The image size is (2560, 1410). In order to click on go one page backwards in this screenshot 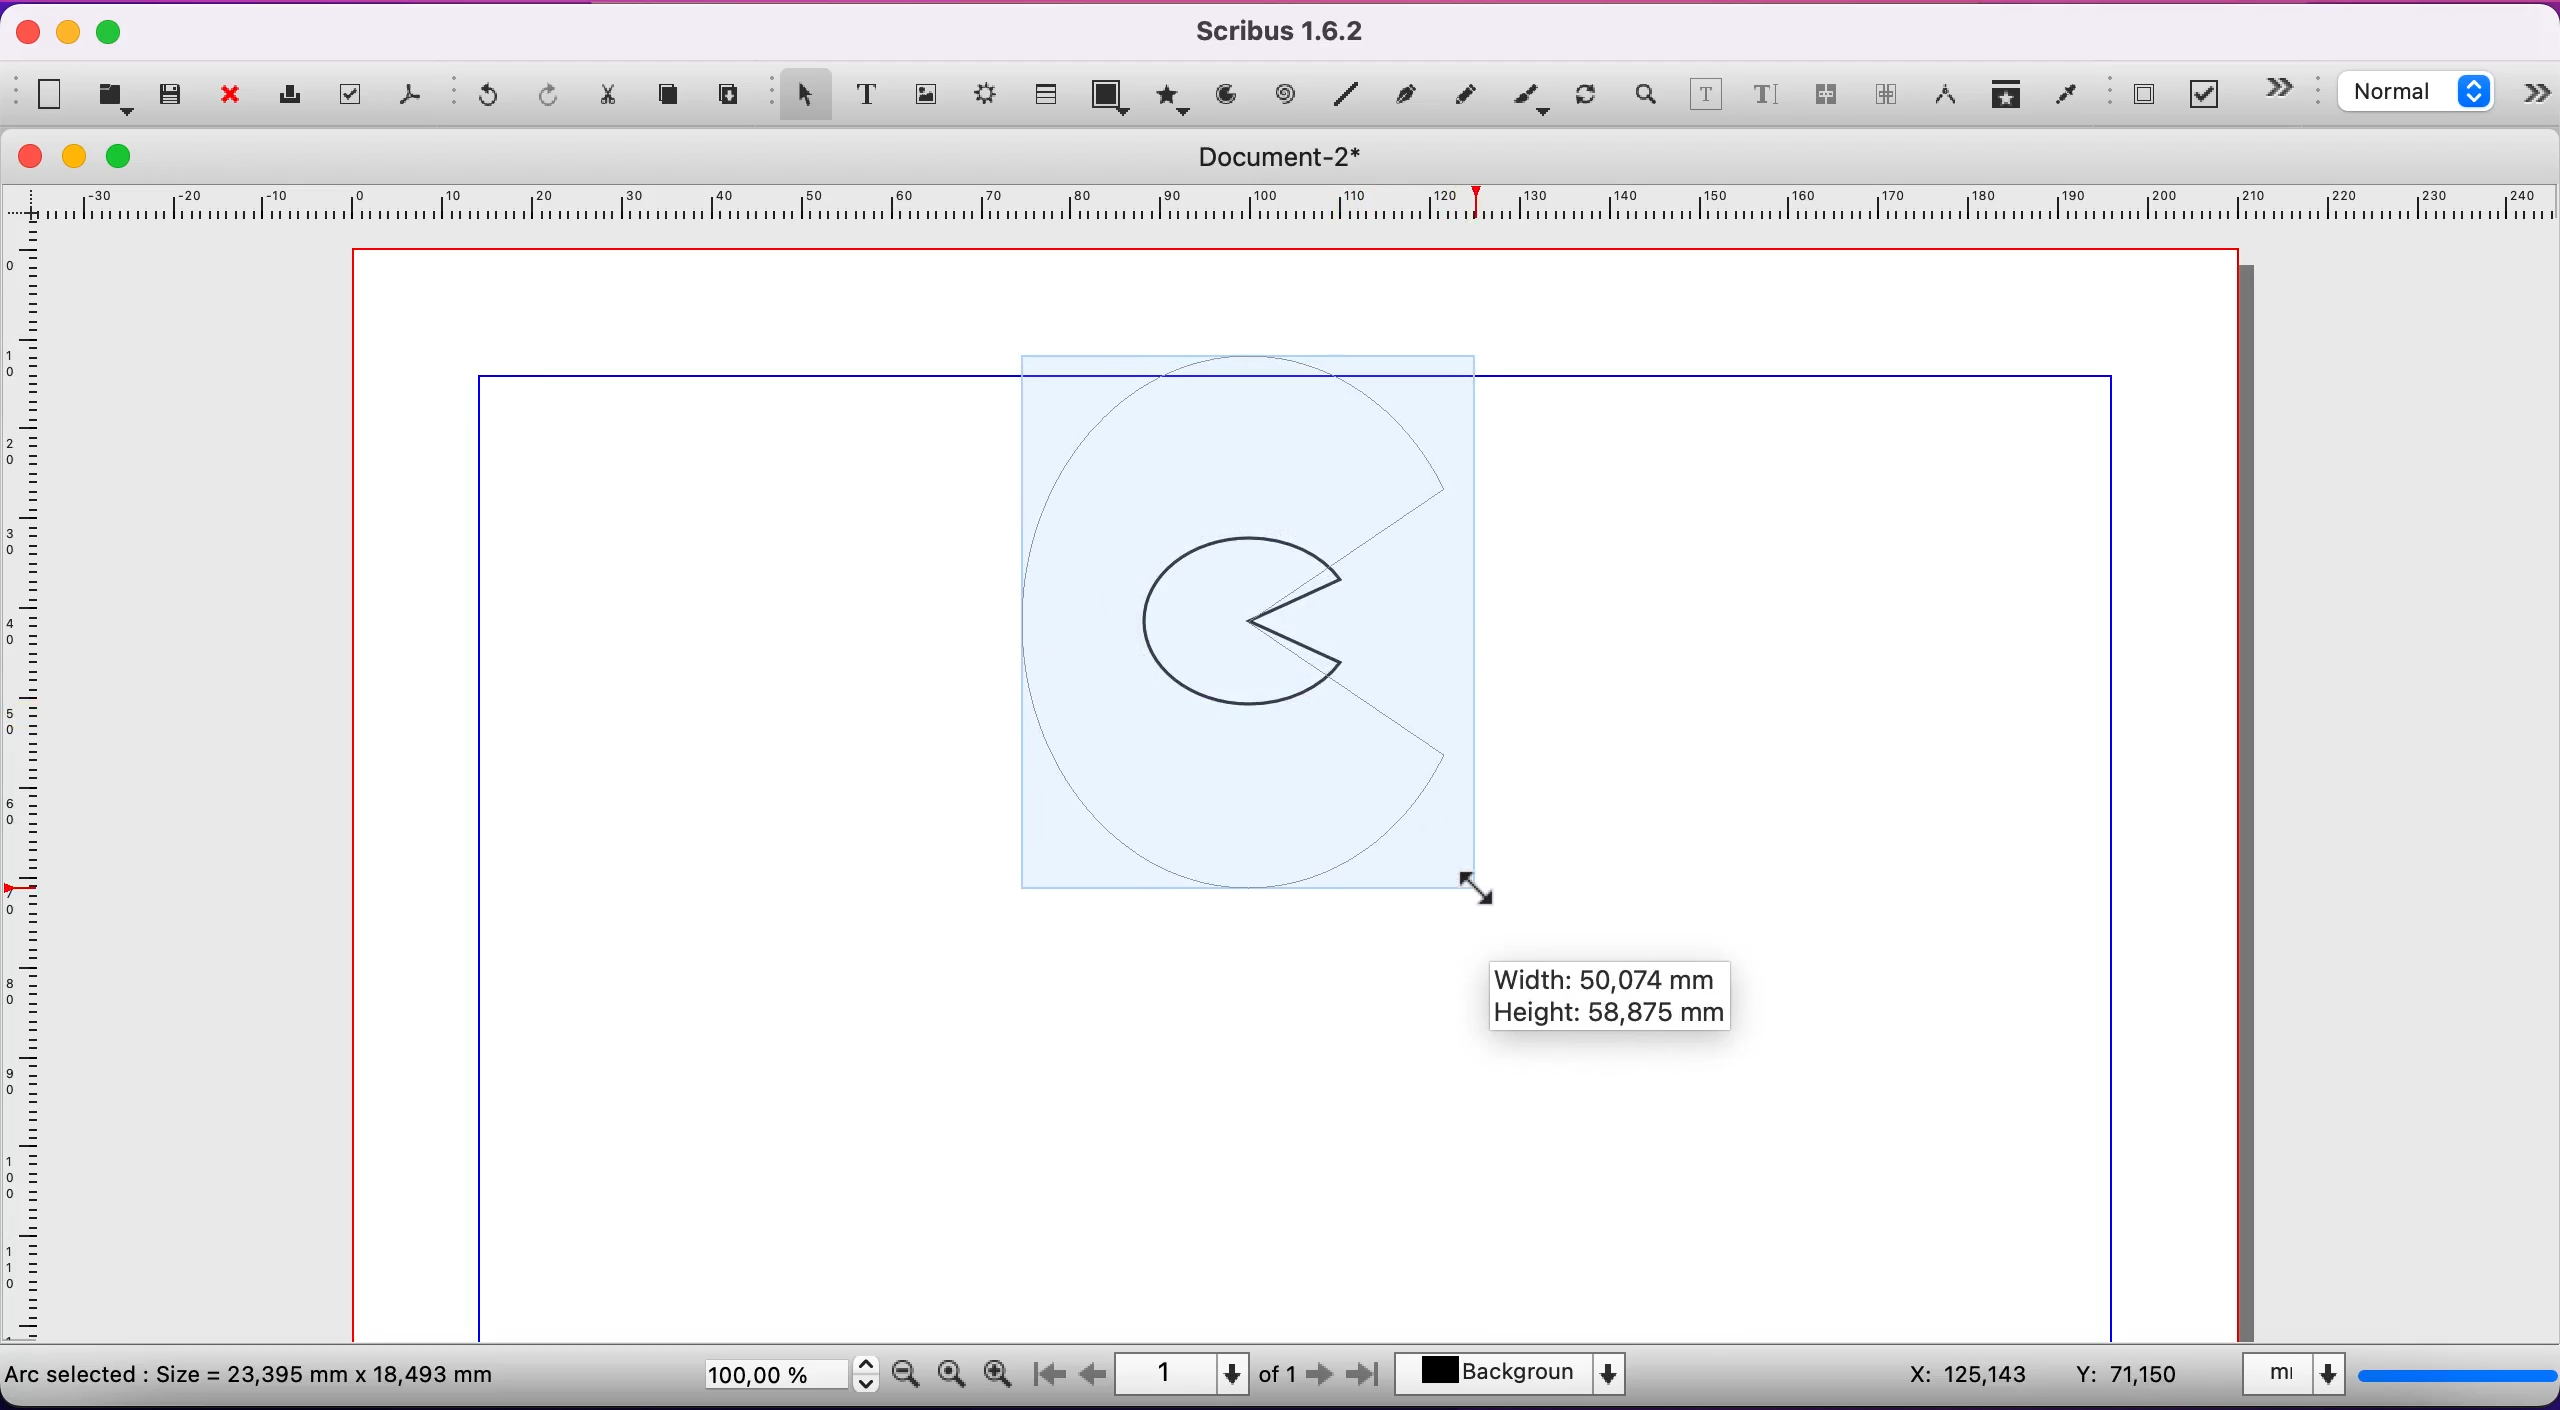, I will do `click(1093, 1374)`.